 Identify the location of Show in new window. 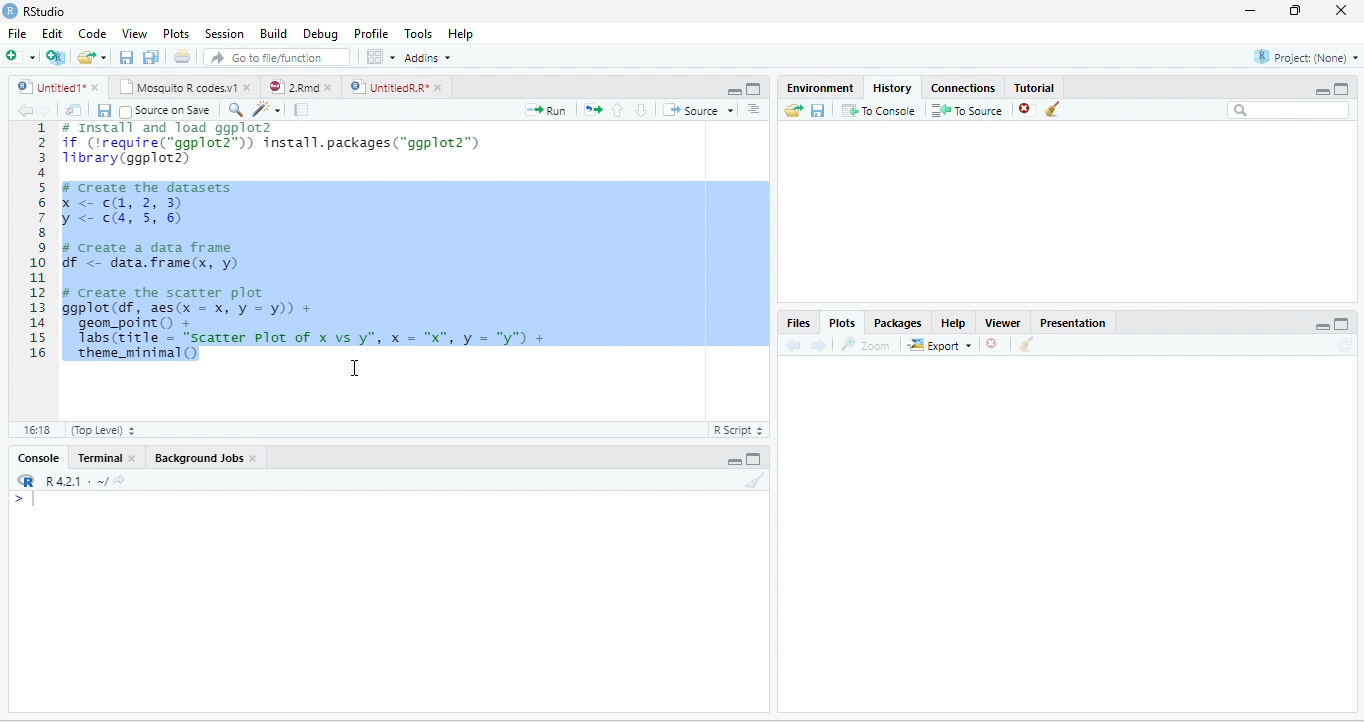
(75, 111).